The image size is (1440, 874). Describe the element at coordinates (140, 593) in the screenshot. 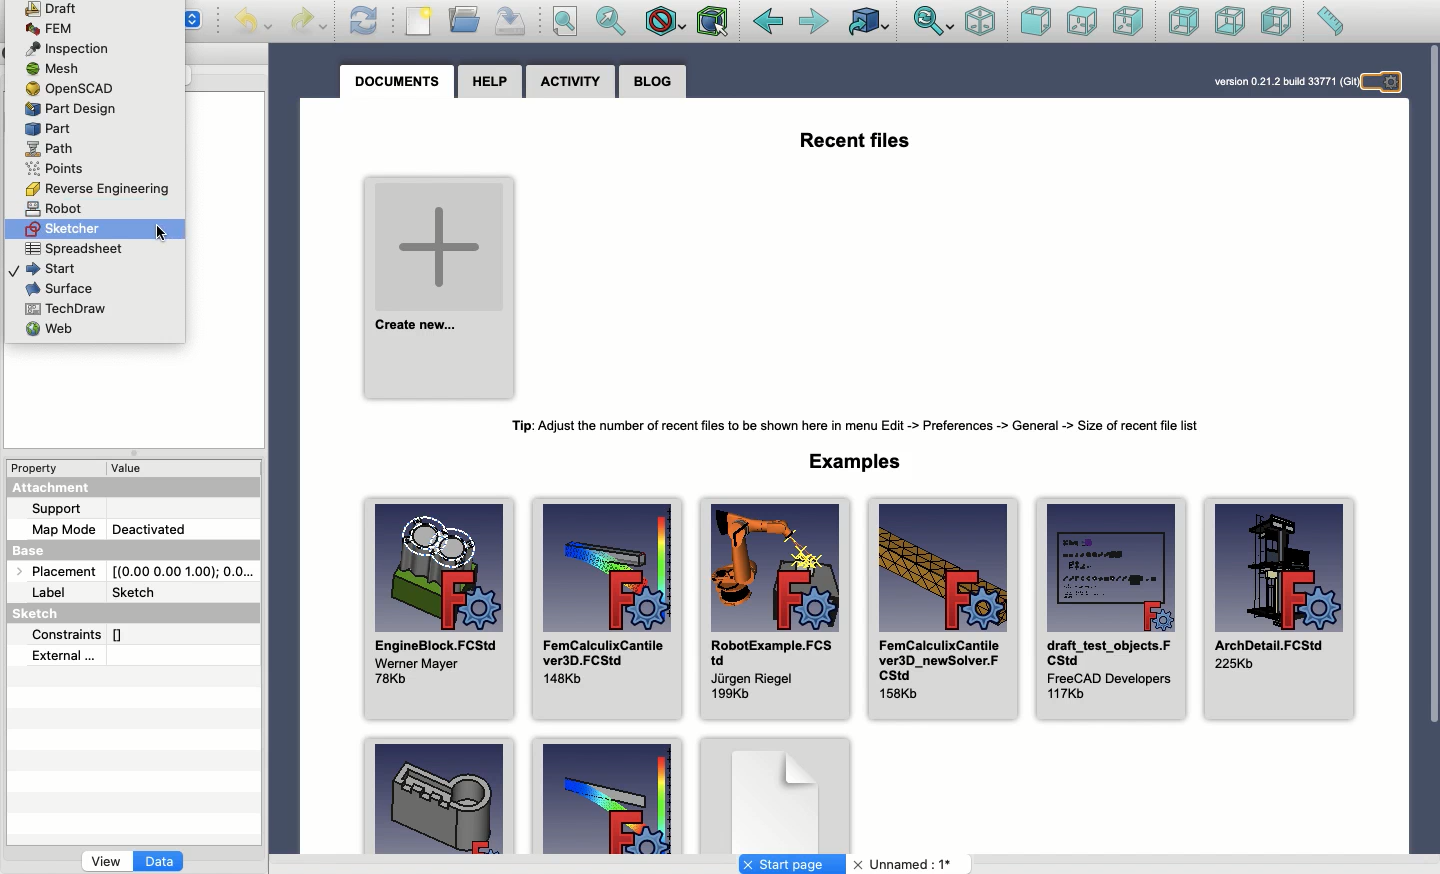

I see `Sketch` at that location.